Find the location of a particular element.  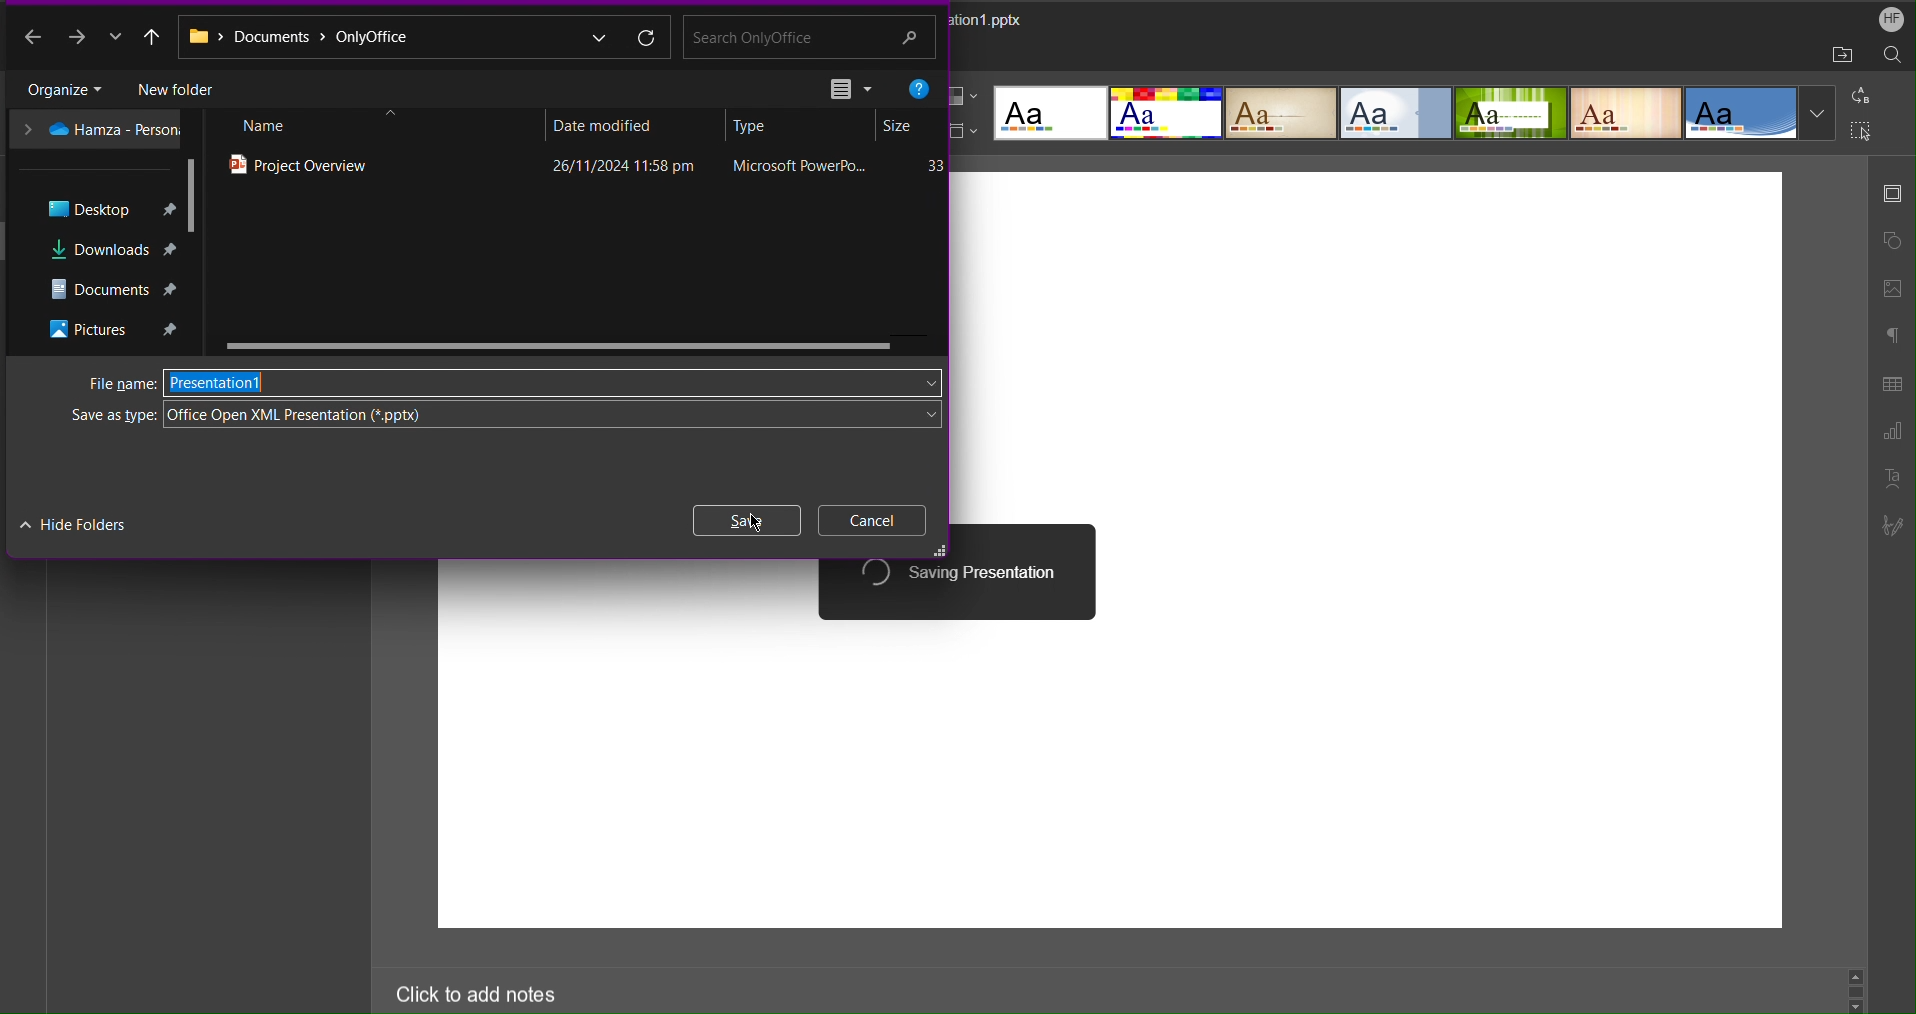

more templates is located at coordinates (1818, 115).